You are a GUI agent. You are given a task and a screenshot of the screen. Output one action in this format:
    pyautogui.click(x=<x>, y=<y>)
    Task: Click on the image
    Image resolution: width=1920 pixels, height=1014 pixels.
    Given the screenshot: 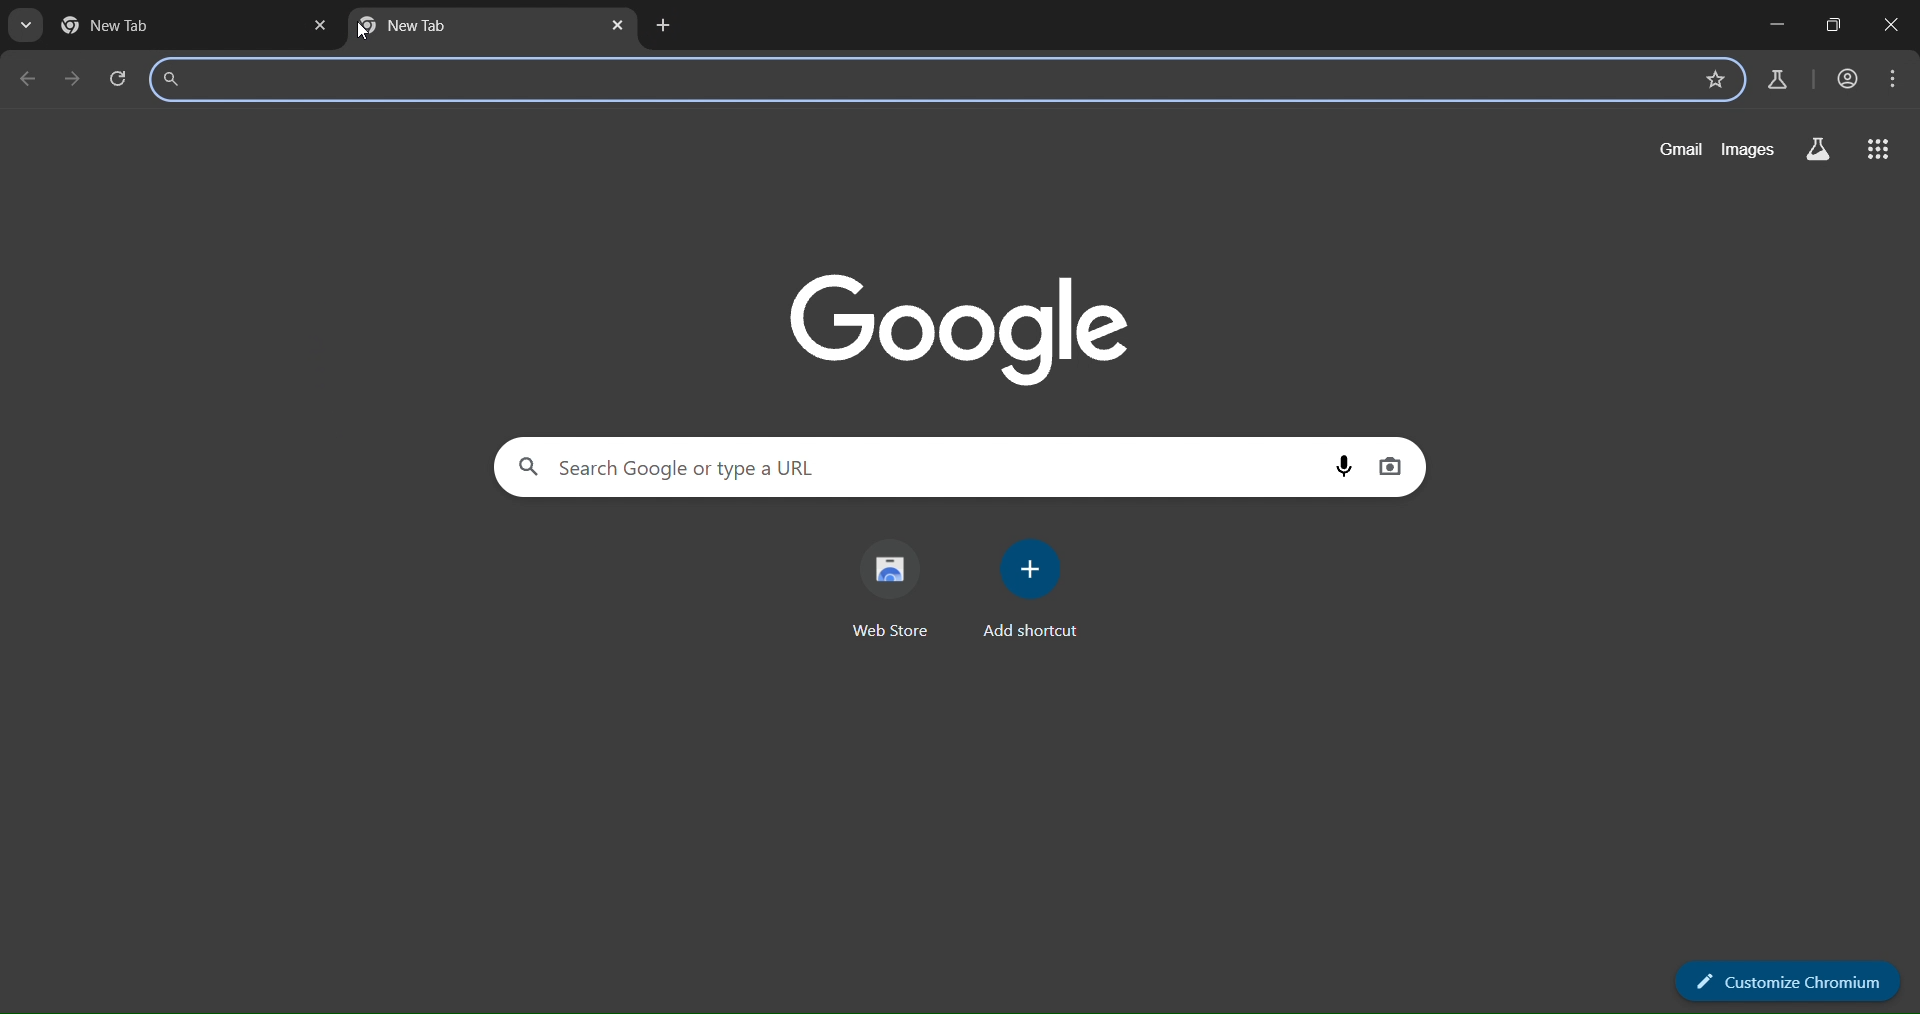 What is the action you would take?
    pyautogui.click(x=962, y=323)
    